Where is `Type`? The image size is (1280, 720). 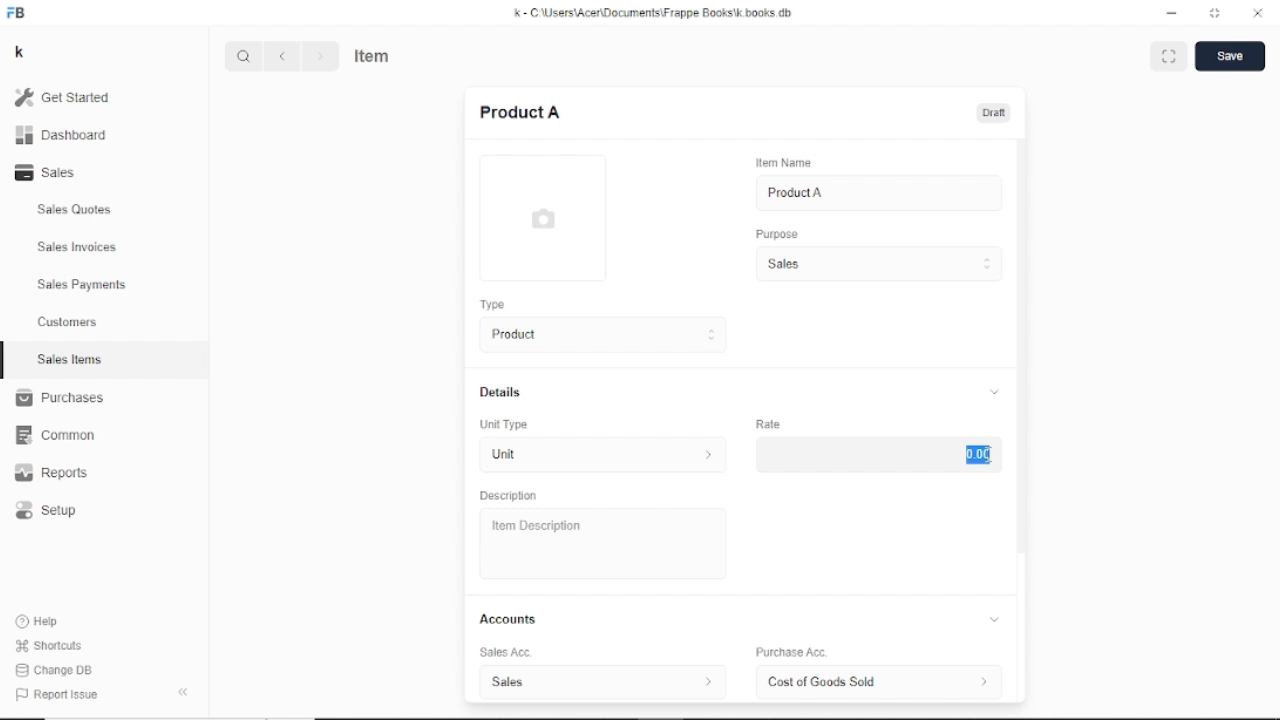
Type is located at coordinates (492, 304).